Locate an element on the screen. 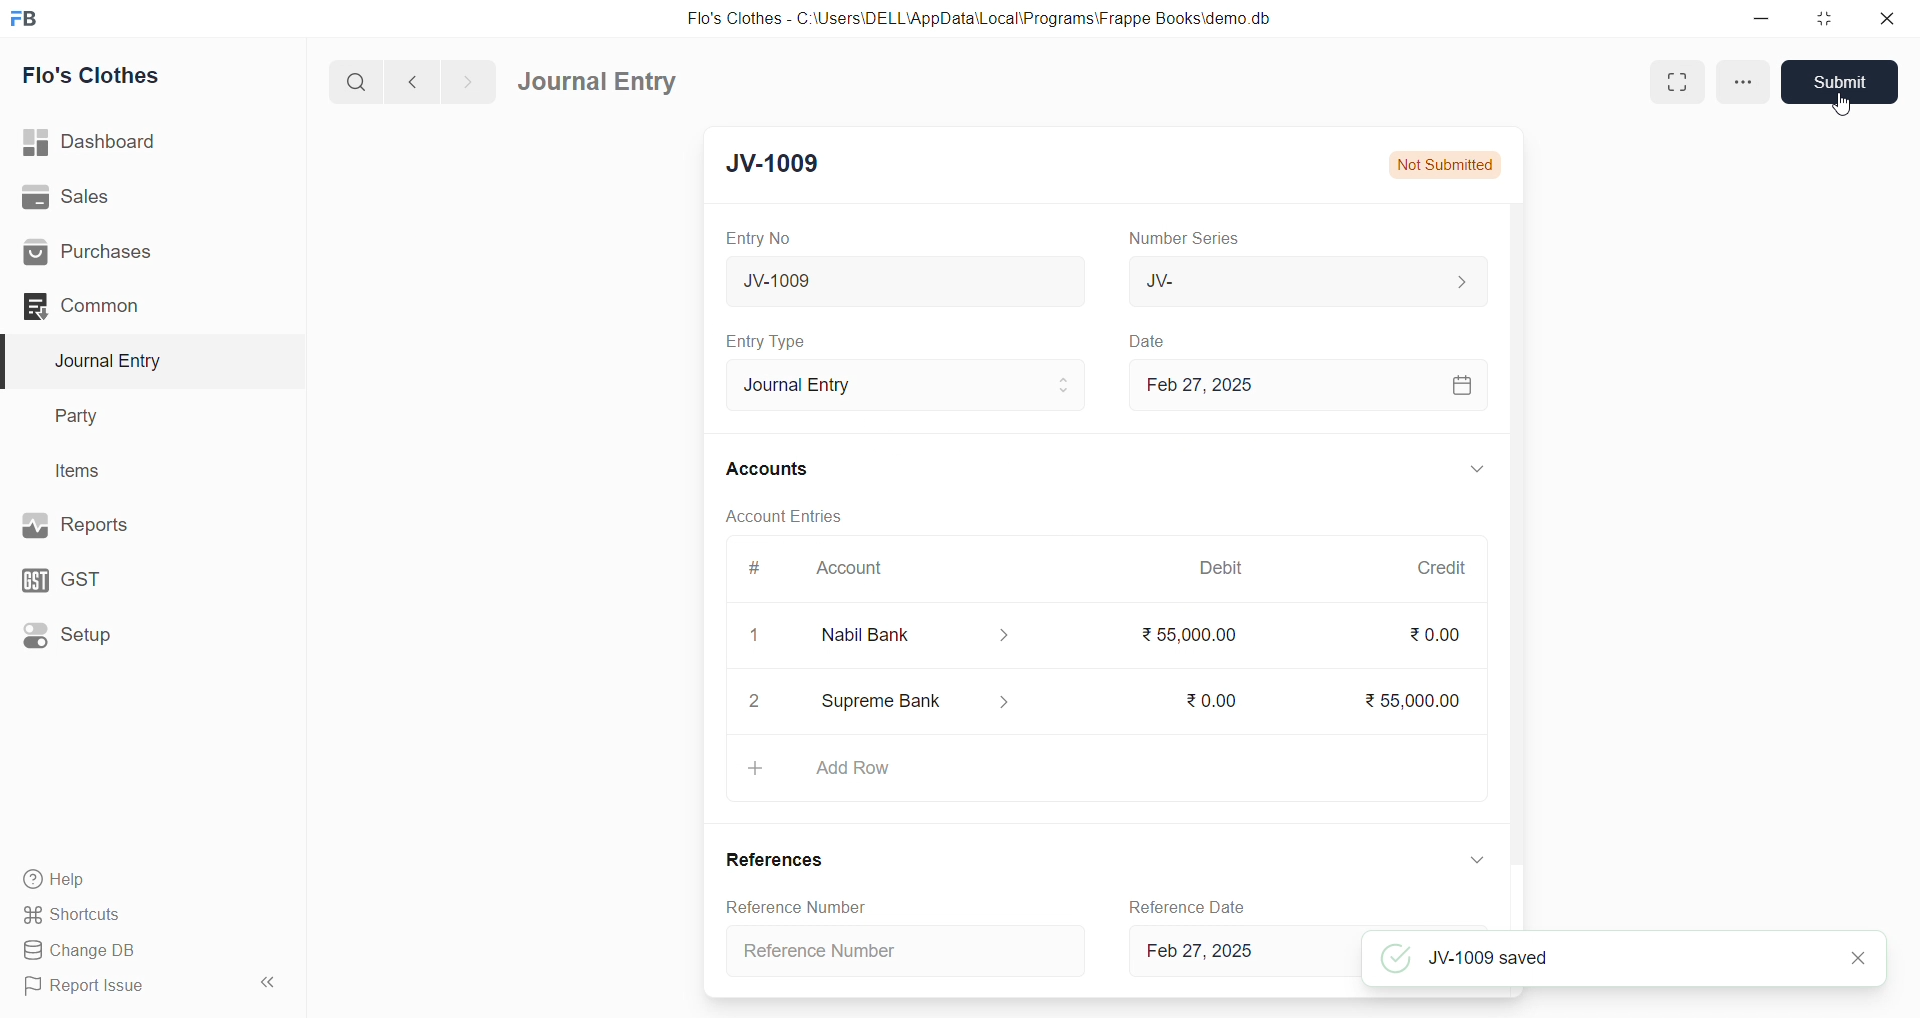 This screenshot has height=1018, width=1920. GST is located at coordinates (109, 580).